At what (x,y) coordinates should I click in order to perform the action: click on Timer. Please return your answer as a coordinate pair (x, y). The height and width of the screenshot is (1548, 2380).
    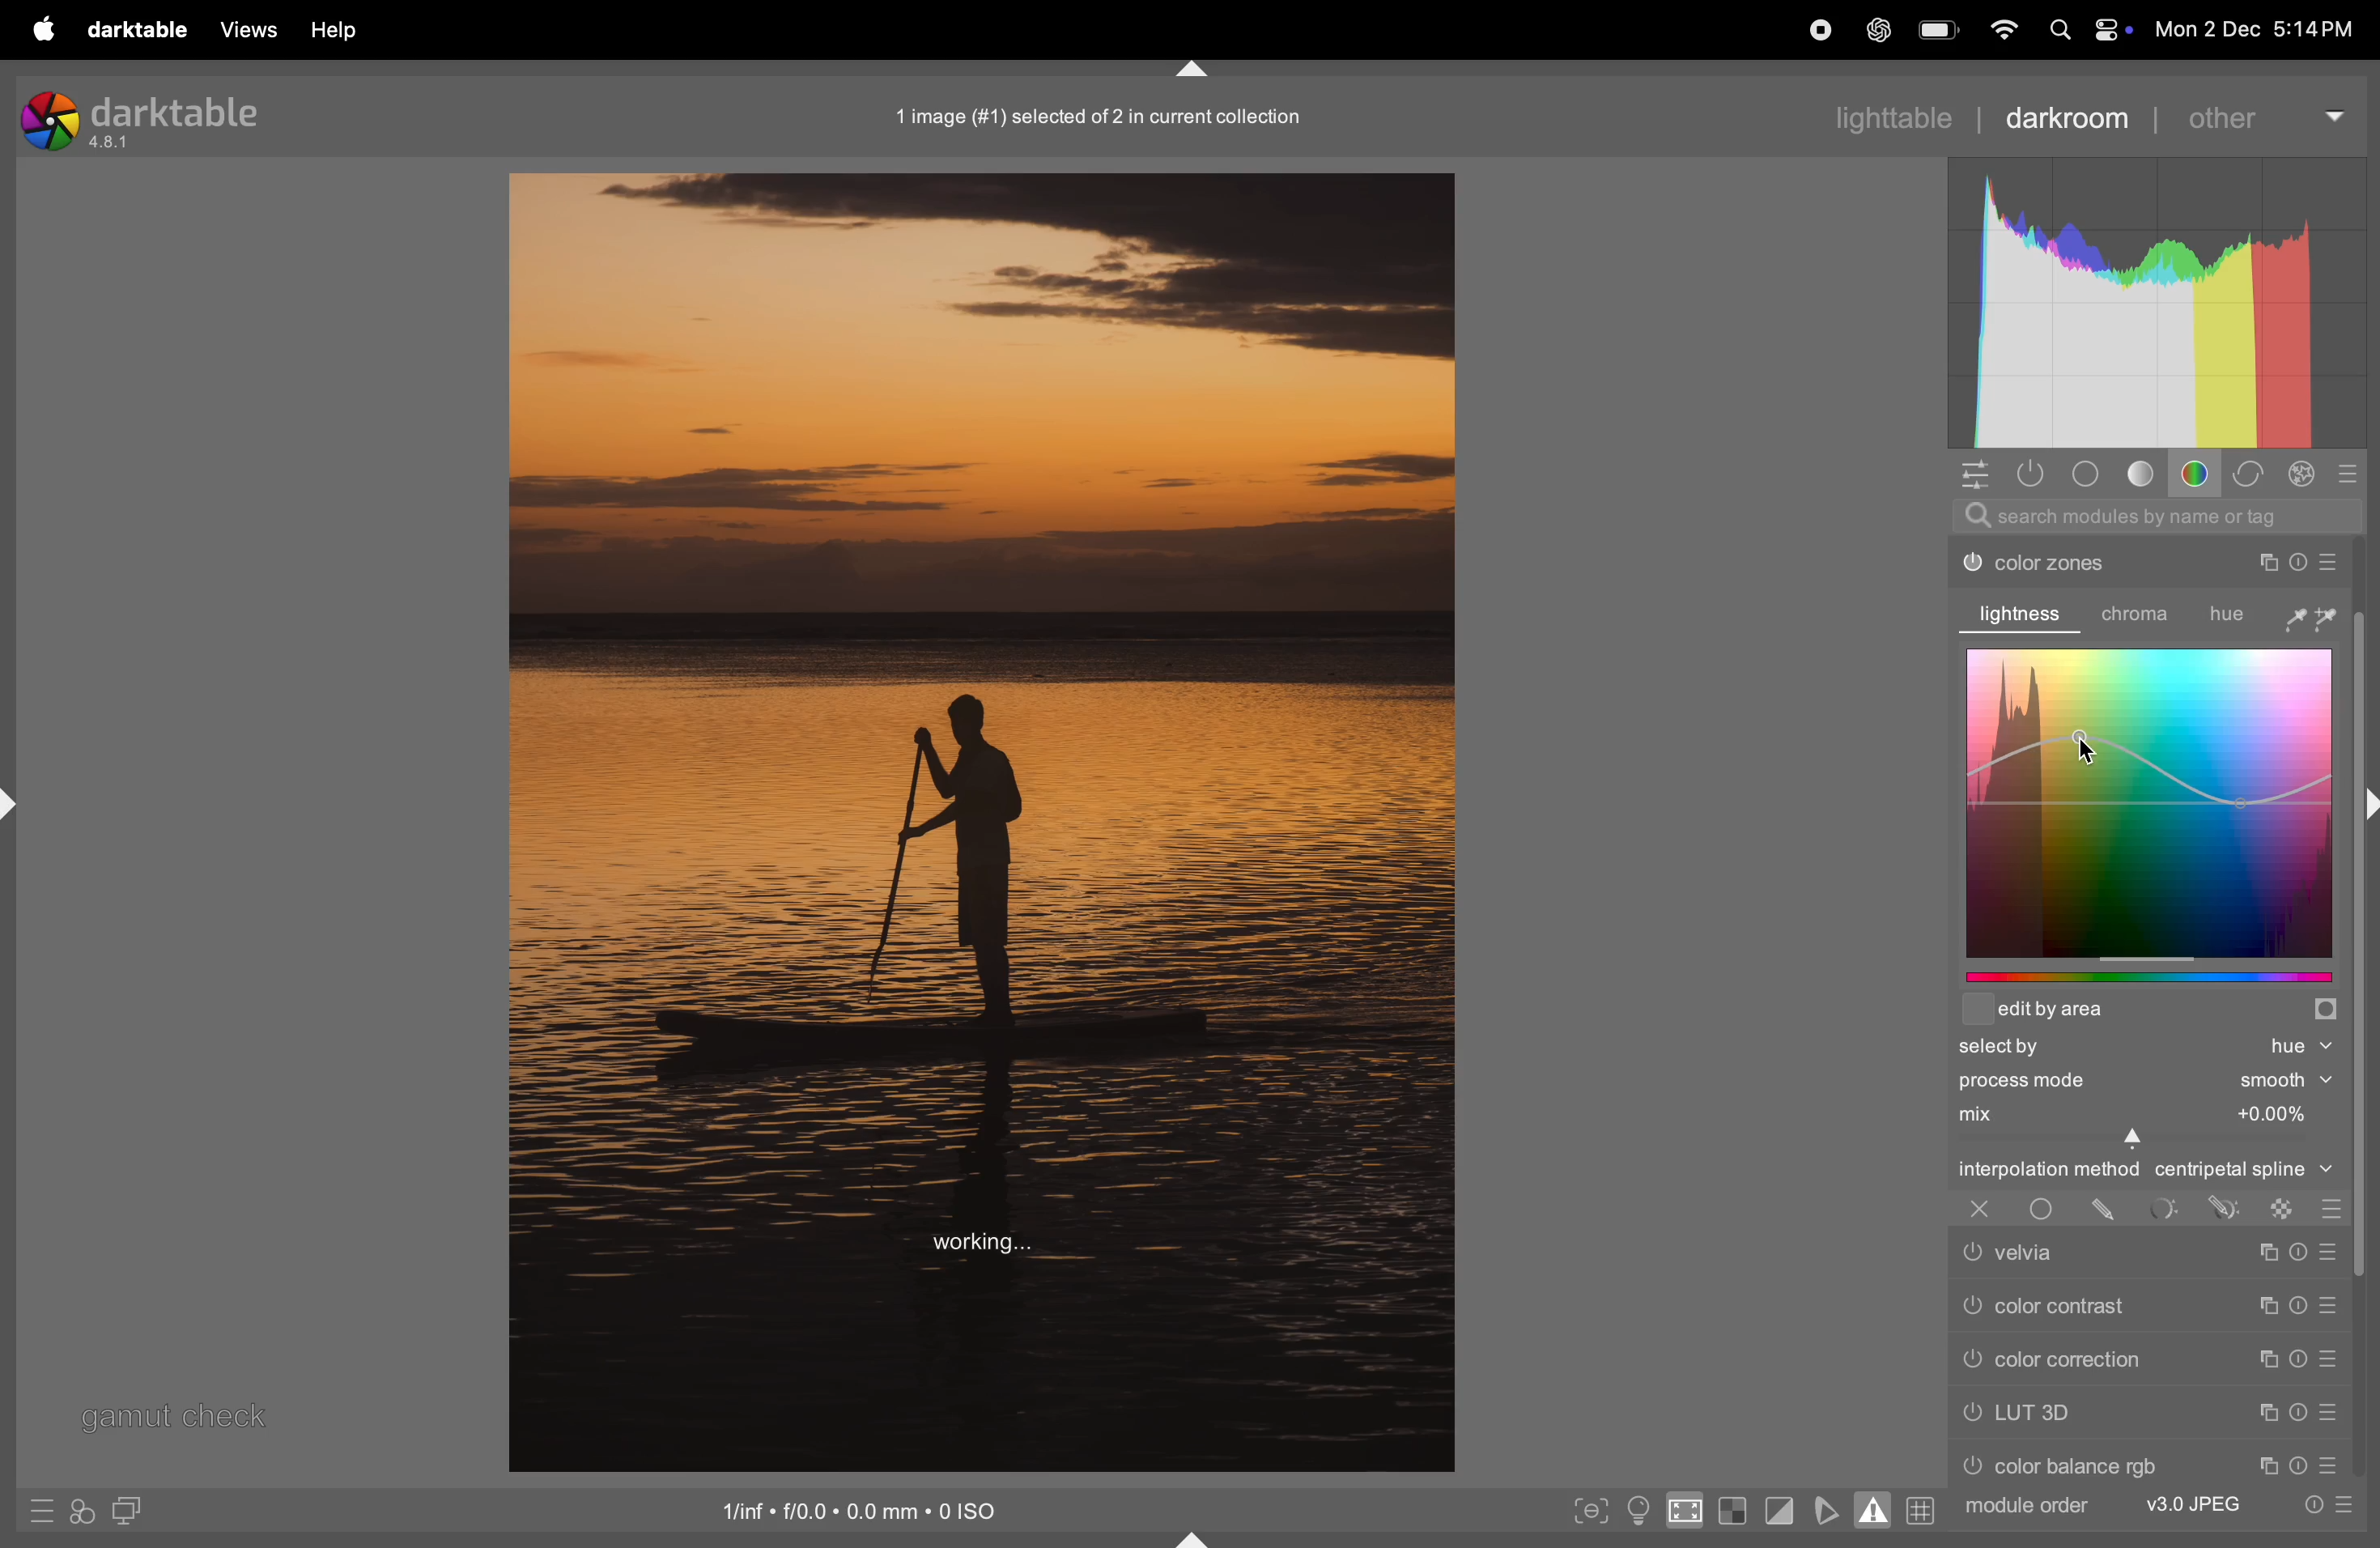
    Looking at the image, I should click on (2297, 1357).